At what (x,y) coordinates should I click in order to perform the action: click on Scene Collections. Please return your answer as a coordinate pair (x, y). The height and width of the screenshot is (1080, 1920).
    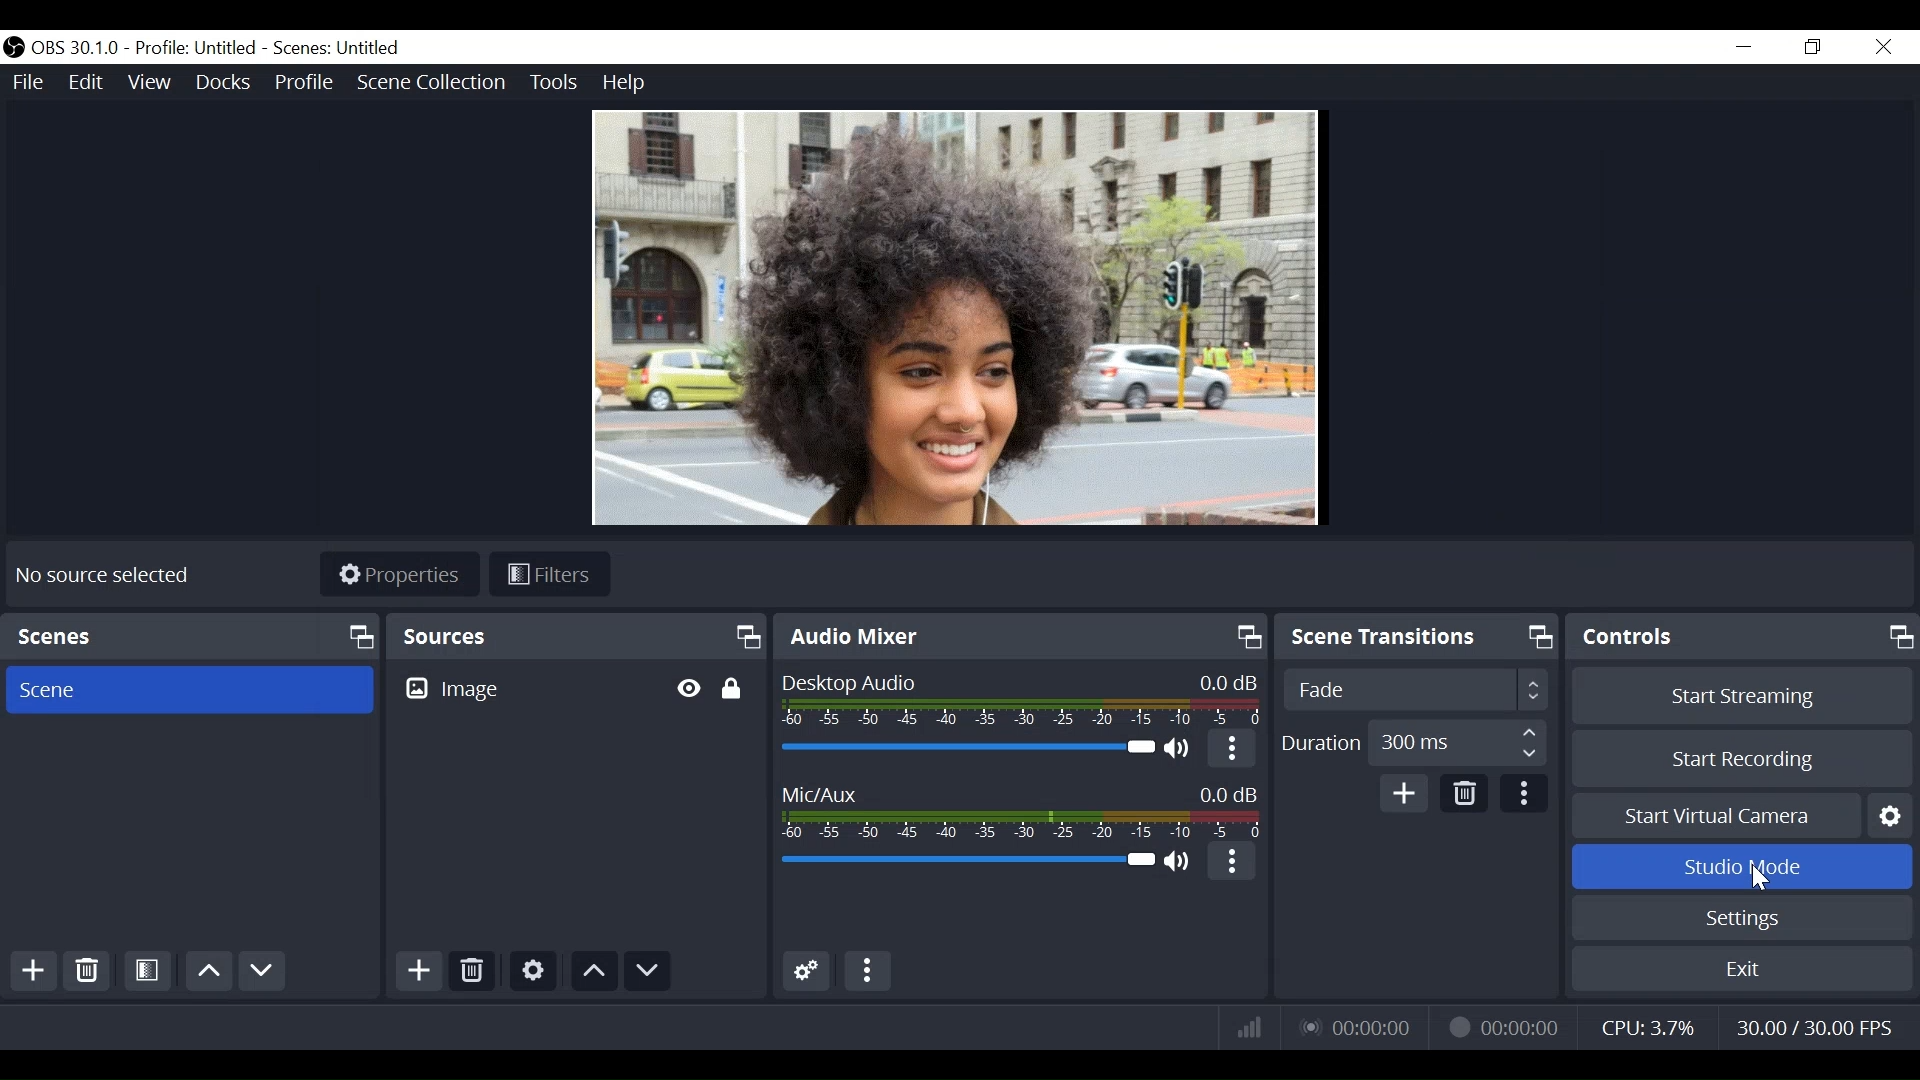
    Looking at the image, I should click on (431, 84).